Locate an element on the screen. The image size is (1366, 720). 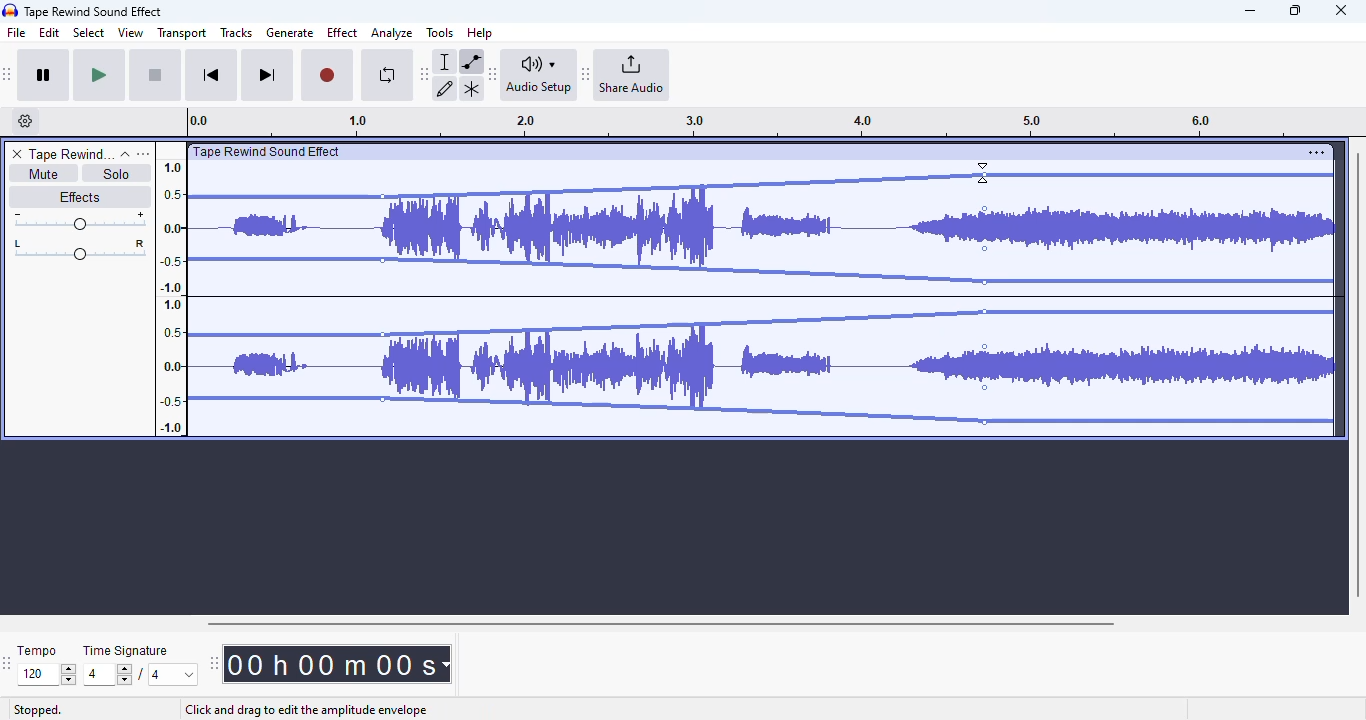
track name is located at coordinates (71, 155).